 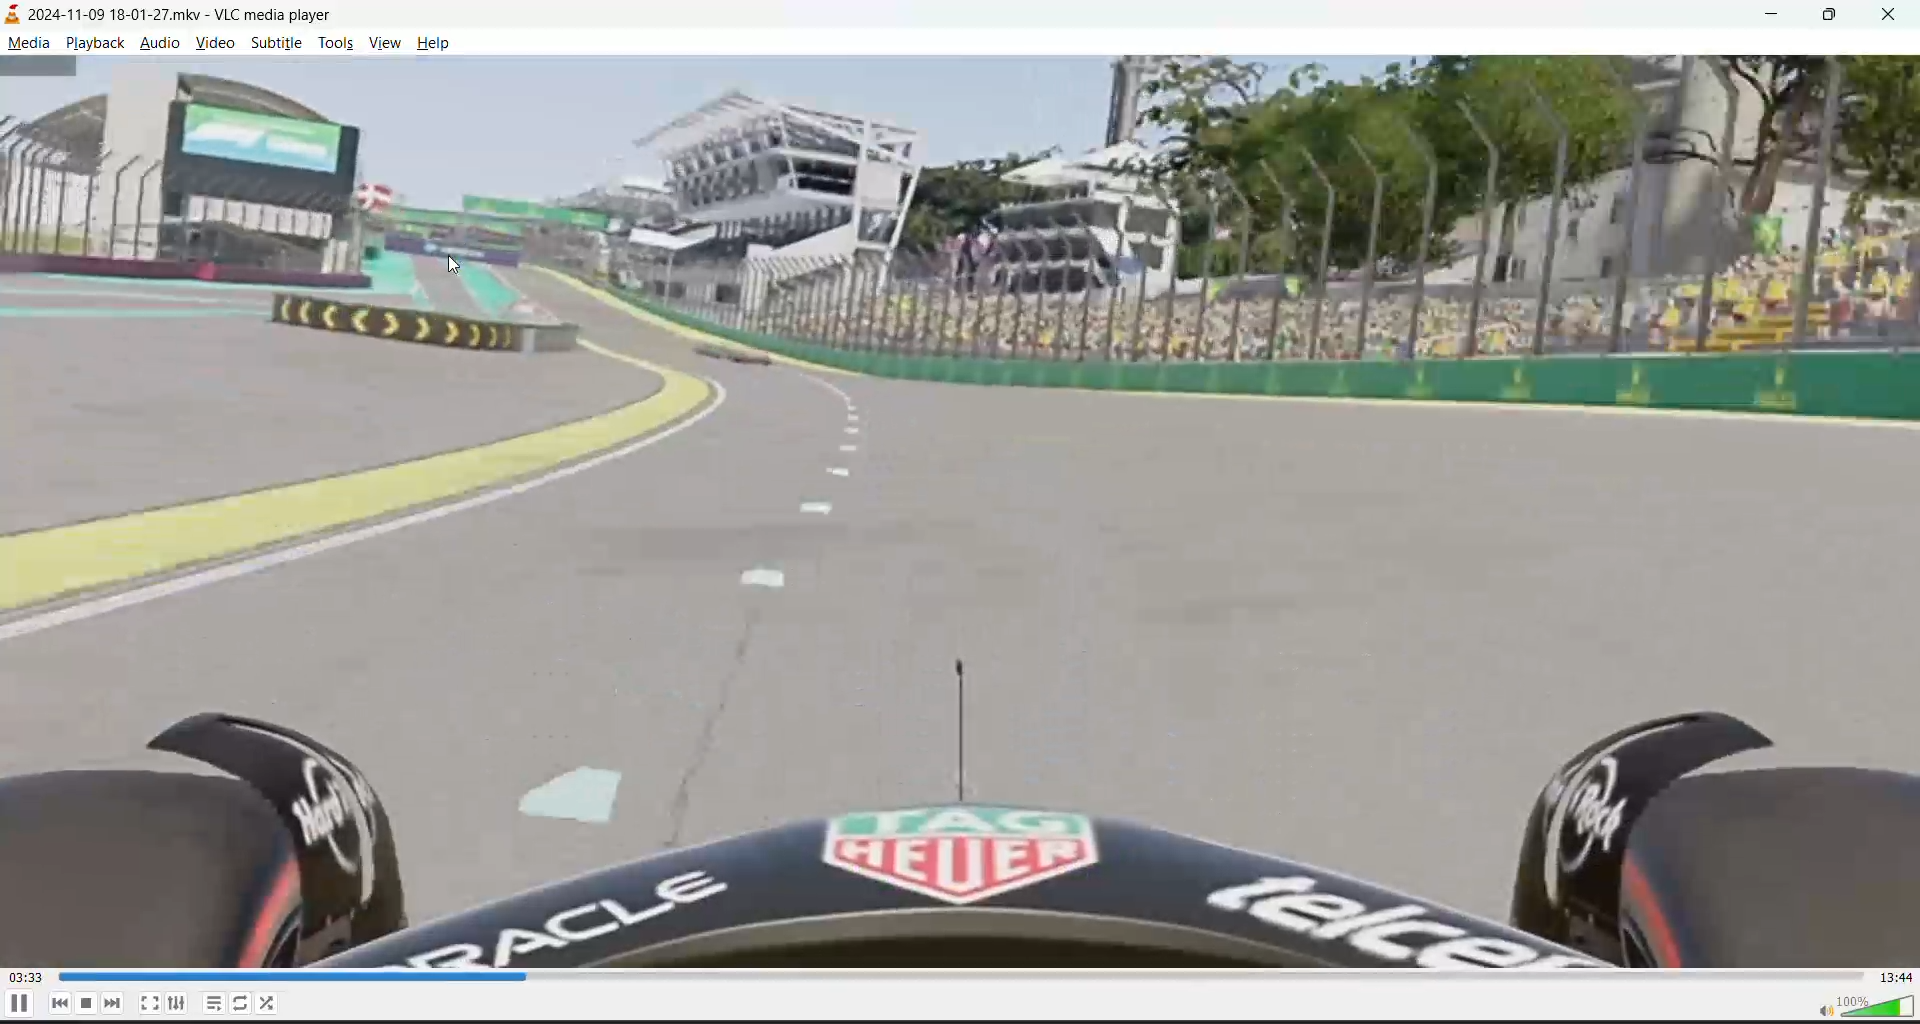 What do you see at coordinates (436, 45) in the screenshot?
I see `help` at bounding box center [436, 45].